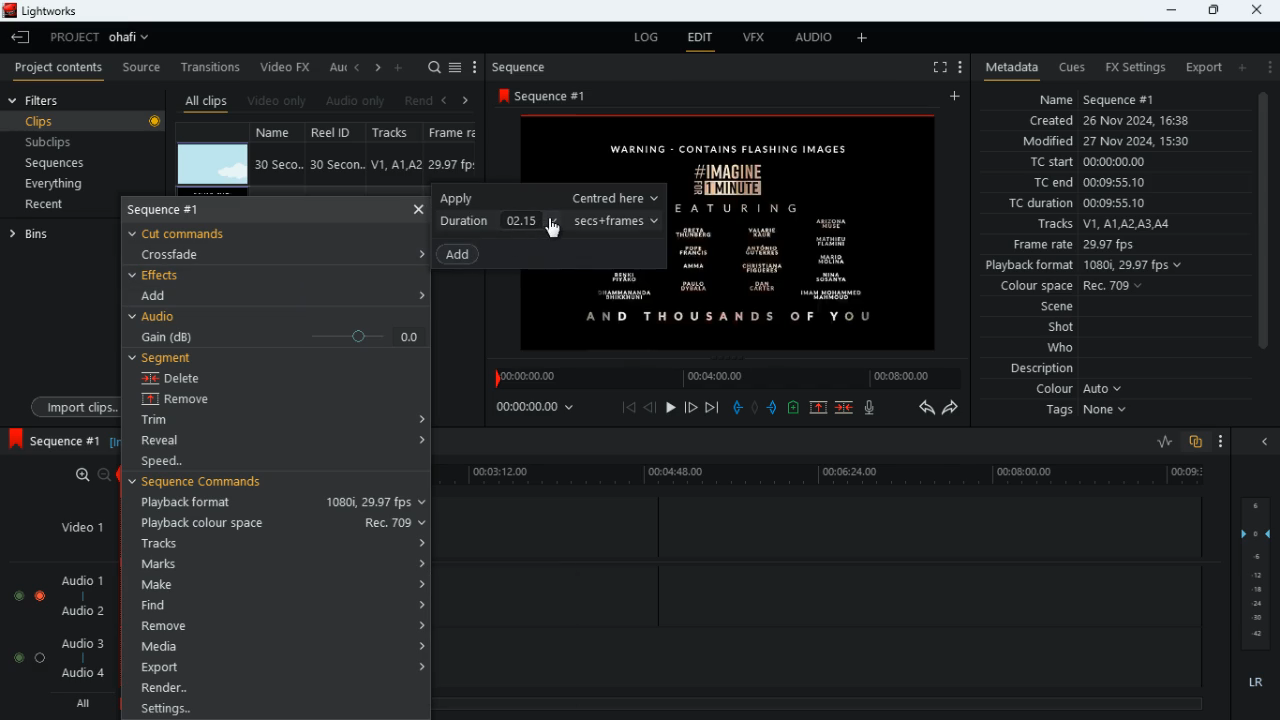 The height and width of the screenshot is (720, 1280). Describe the element at coordinates (1102, 225) in the screenshot. I see `tracks` at that location.